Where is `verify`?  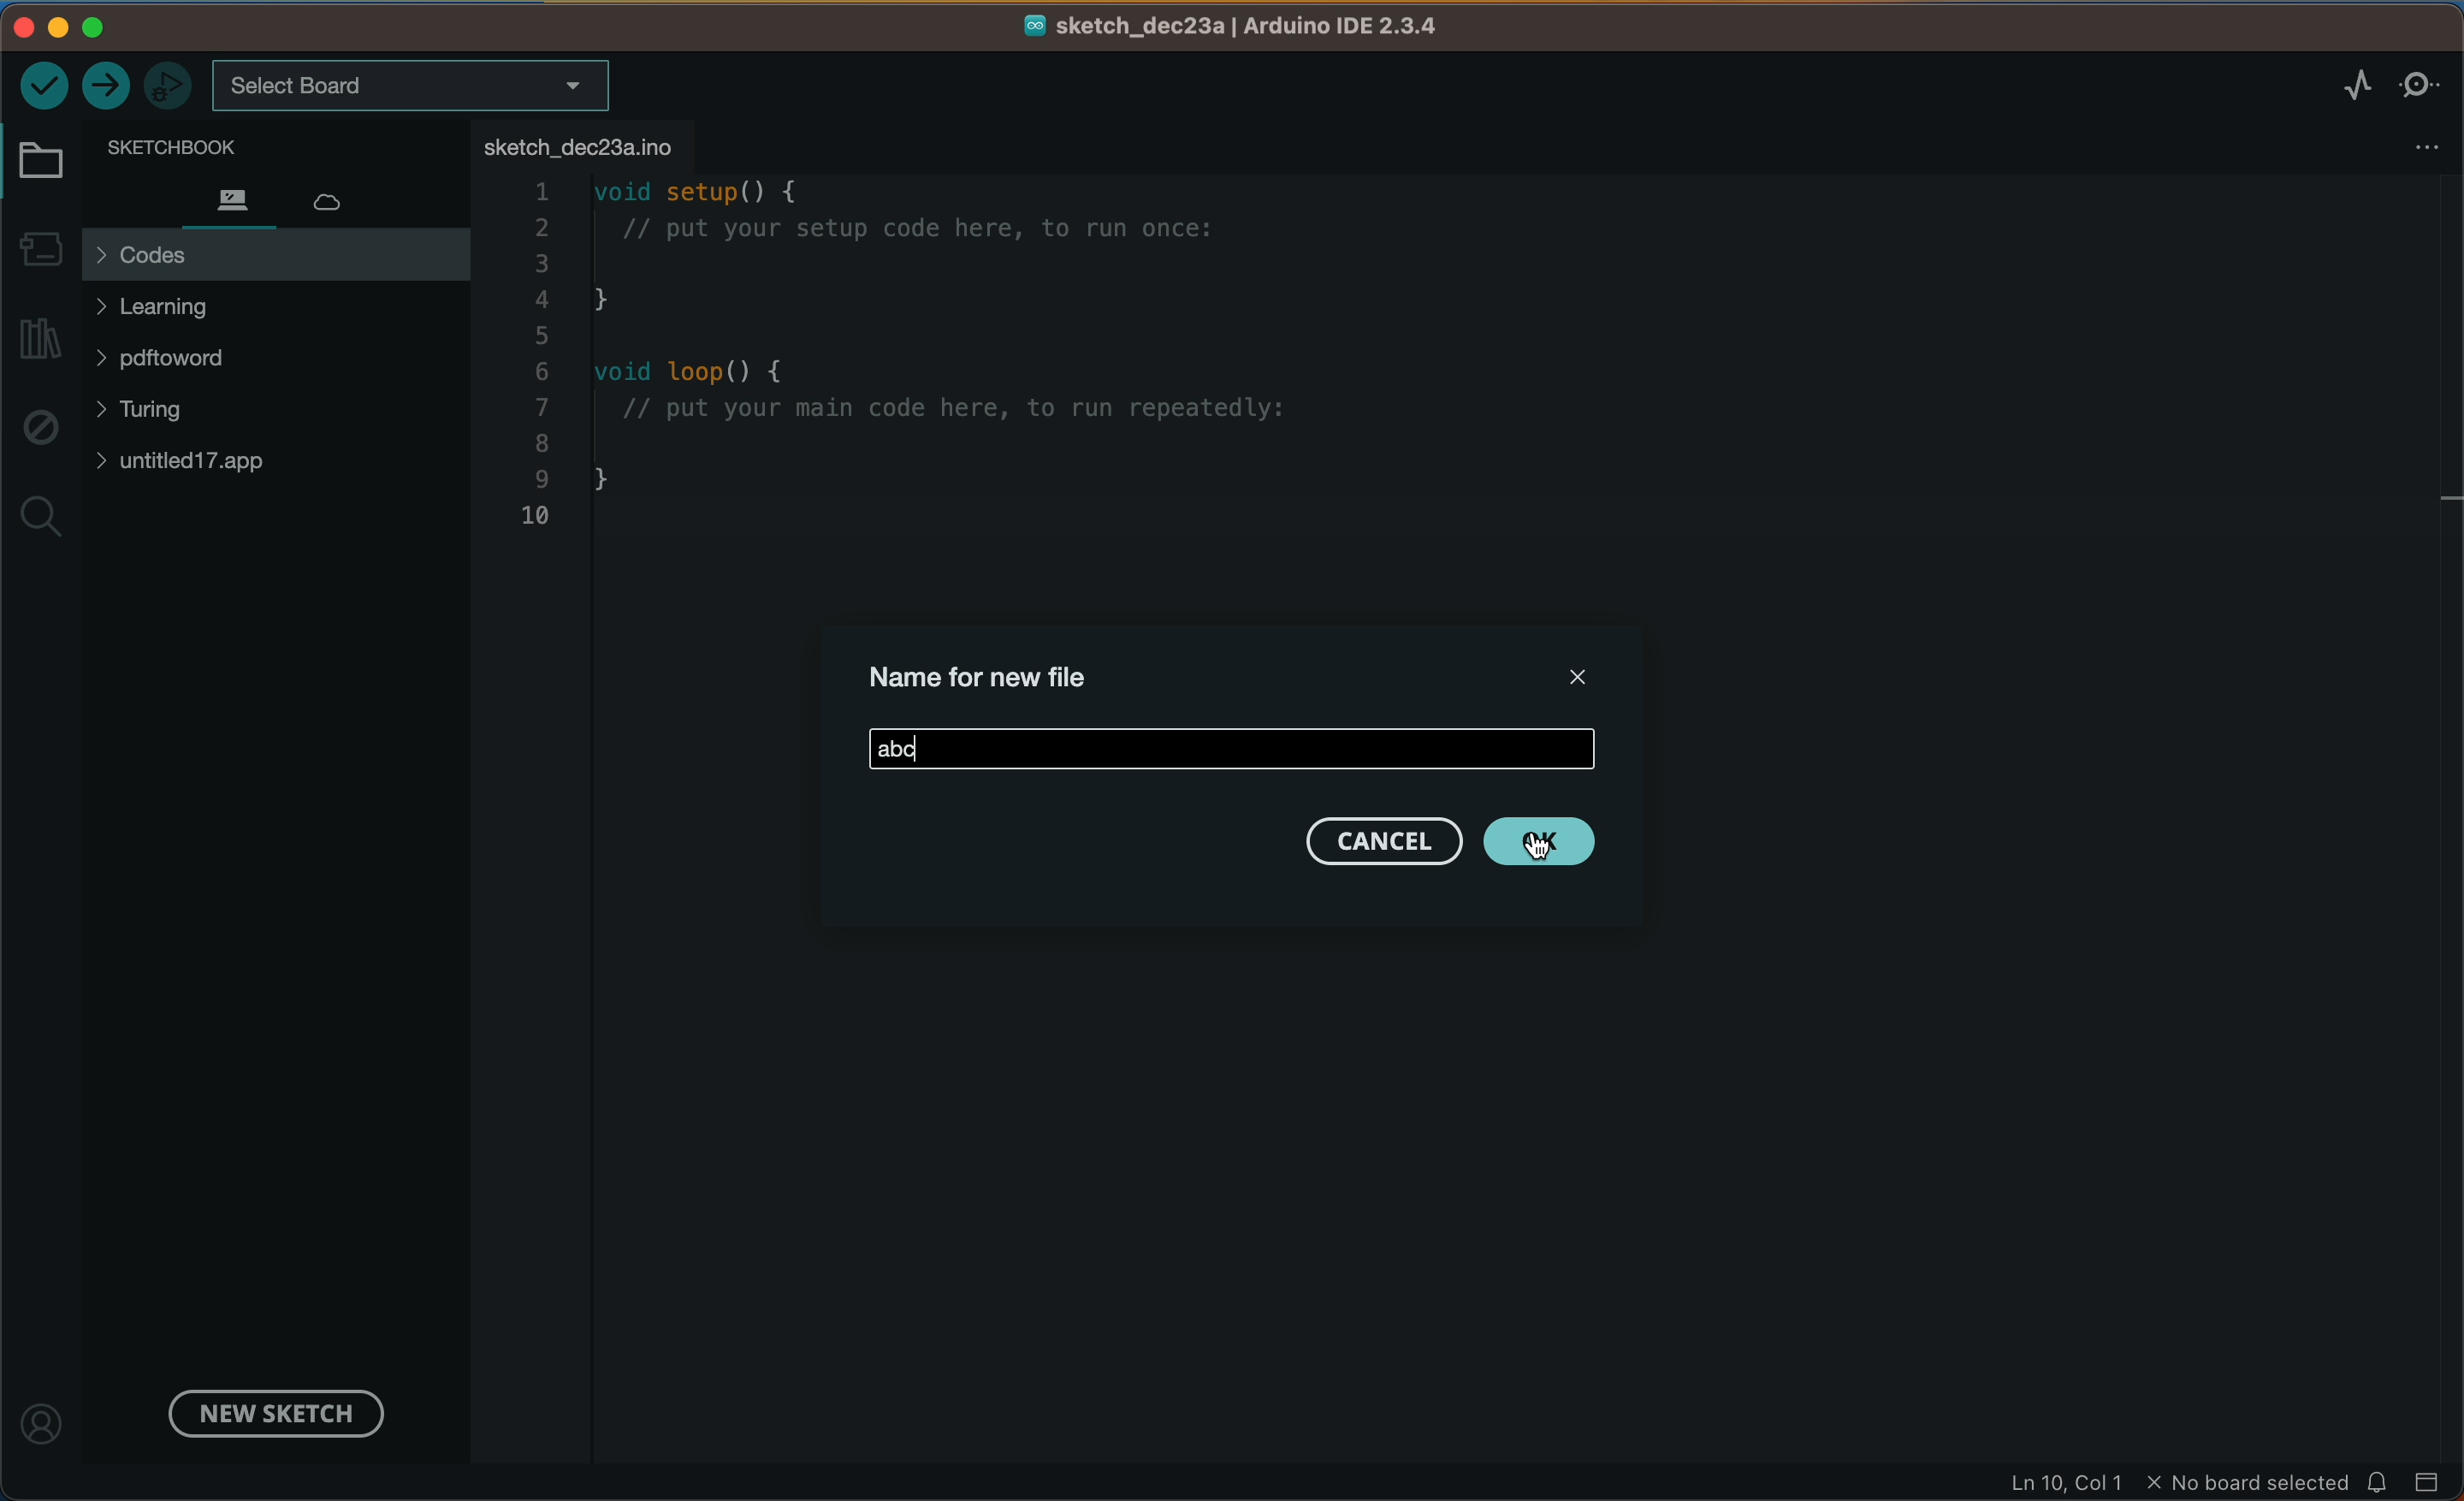 verify is located at coordinates (44, 83).